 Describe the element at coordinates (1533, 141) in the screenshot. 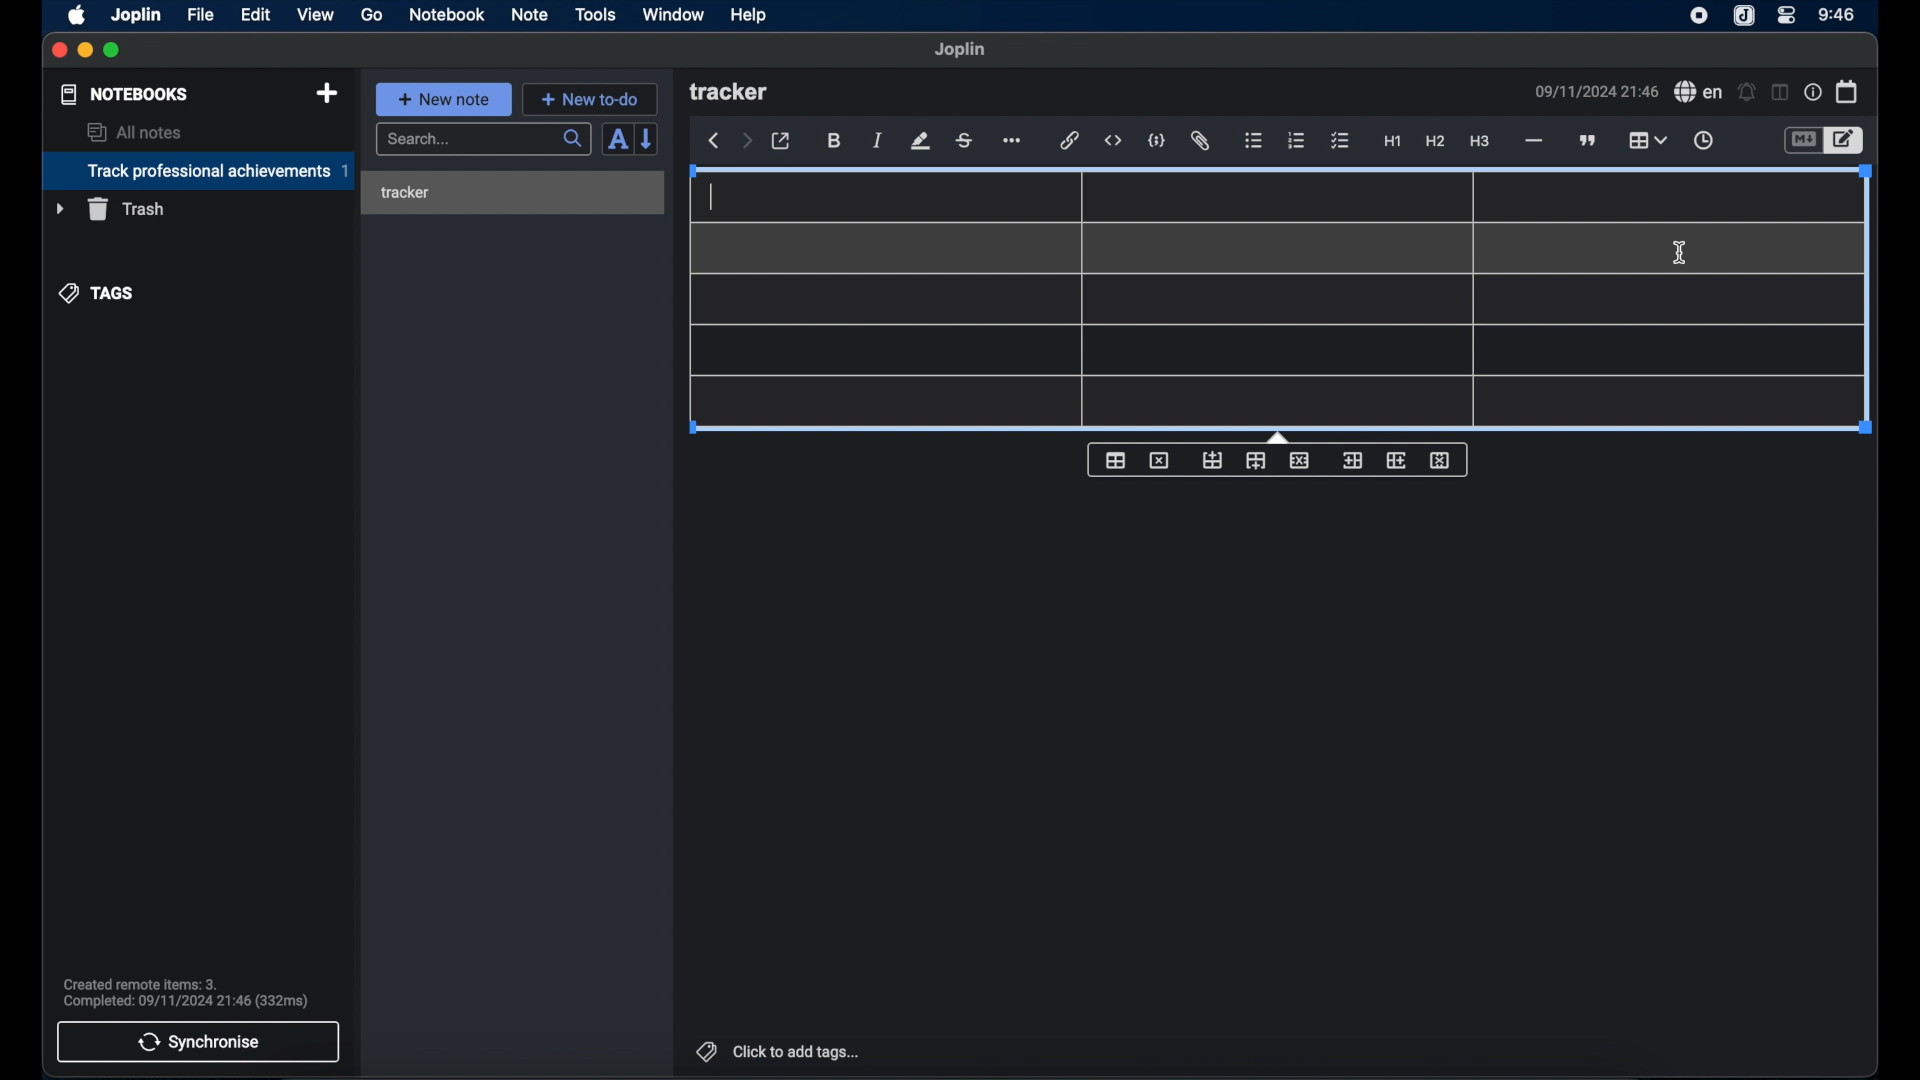

I see `horizontal line` at that location.